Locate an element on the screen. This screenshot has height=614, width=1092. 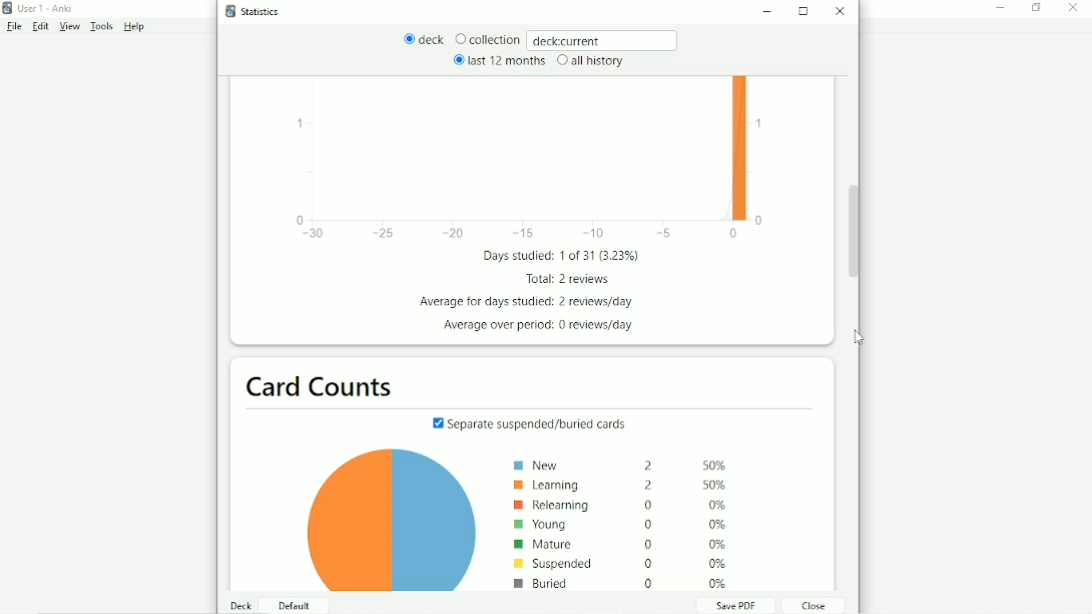
Wm Young 0 0% is located at coordinates (621, 524).